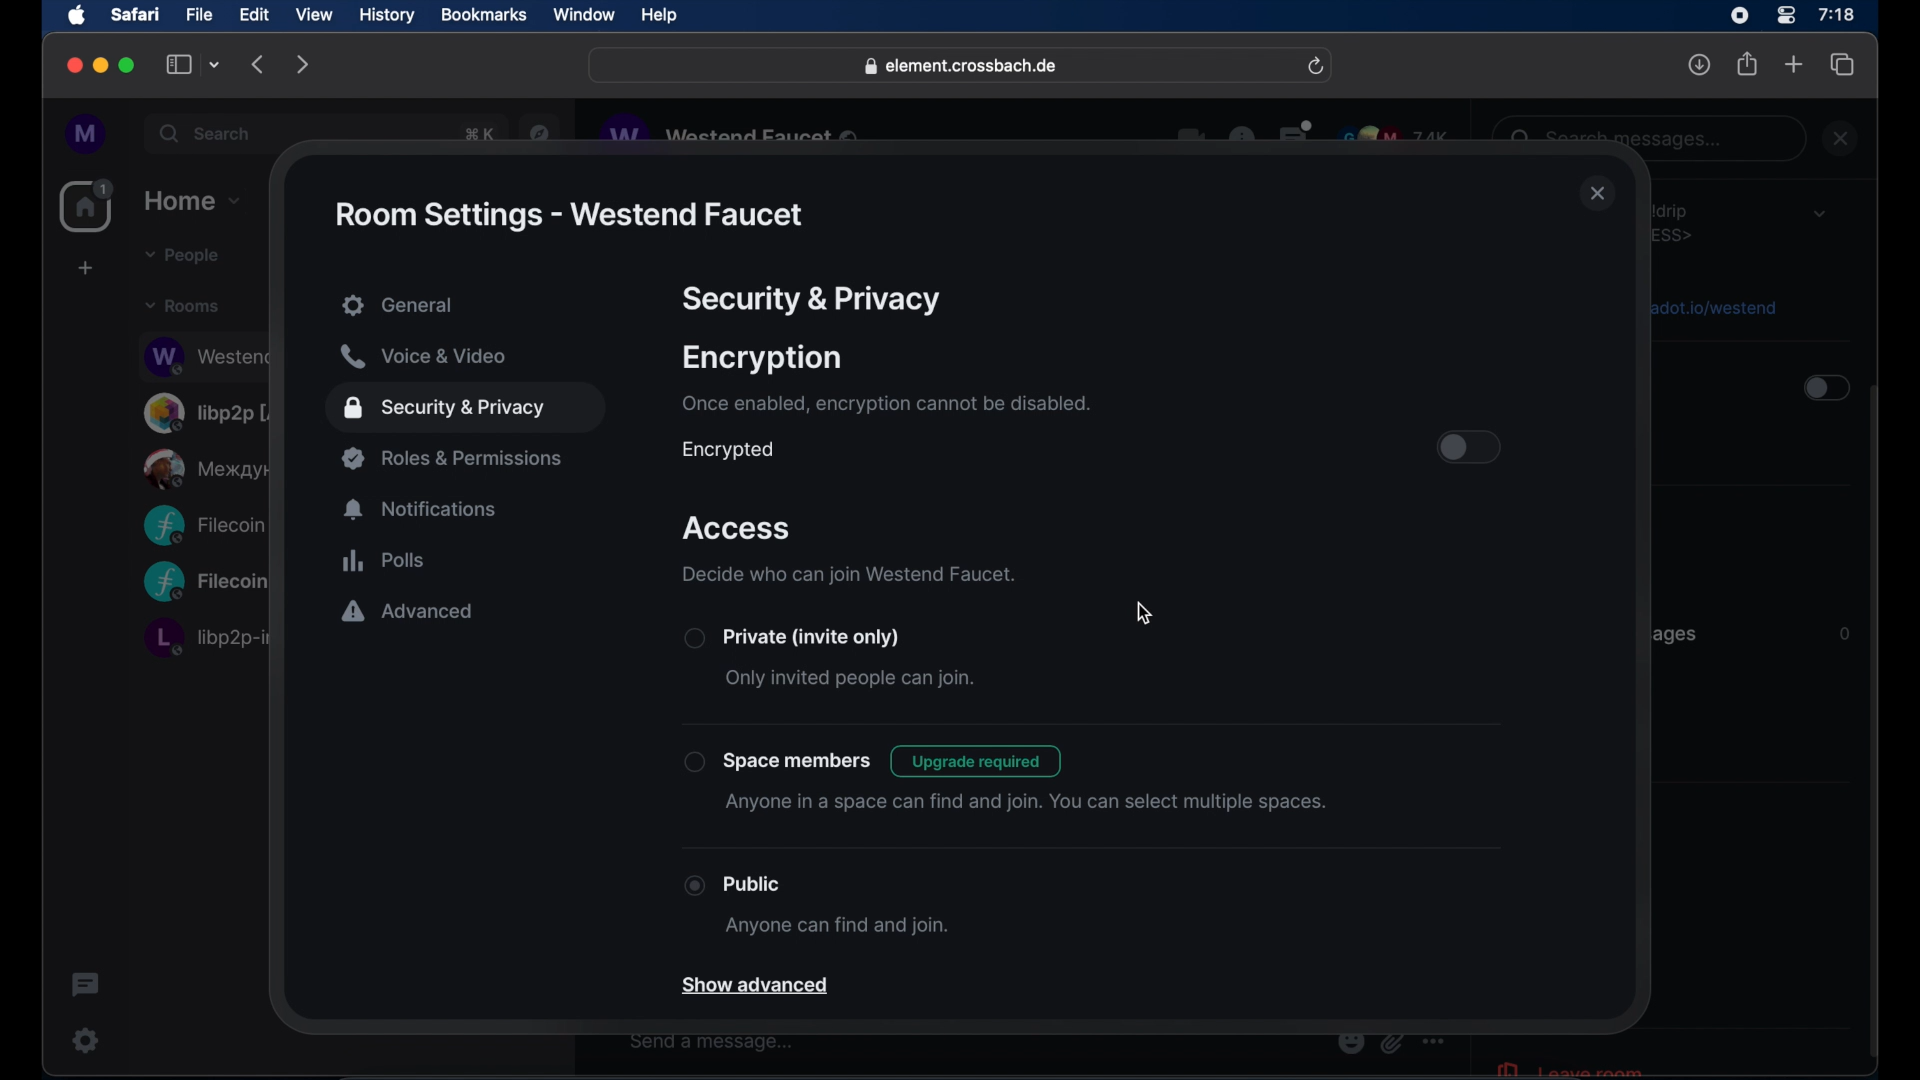 The width and height of the screenshot is (1920, 1080). What do you see at coordinates (540, 131) in the screenshot?
I see `navigation` at bounding box center [540, 131].